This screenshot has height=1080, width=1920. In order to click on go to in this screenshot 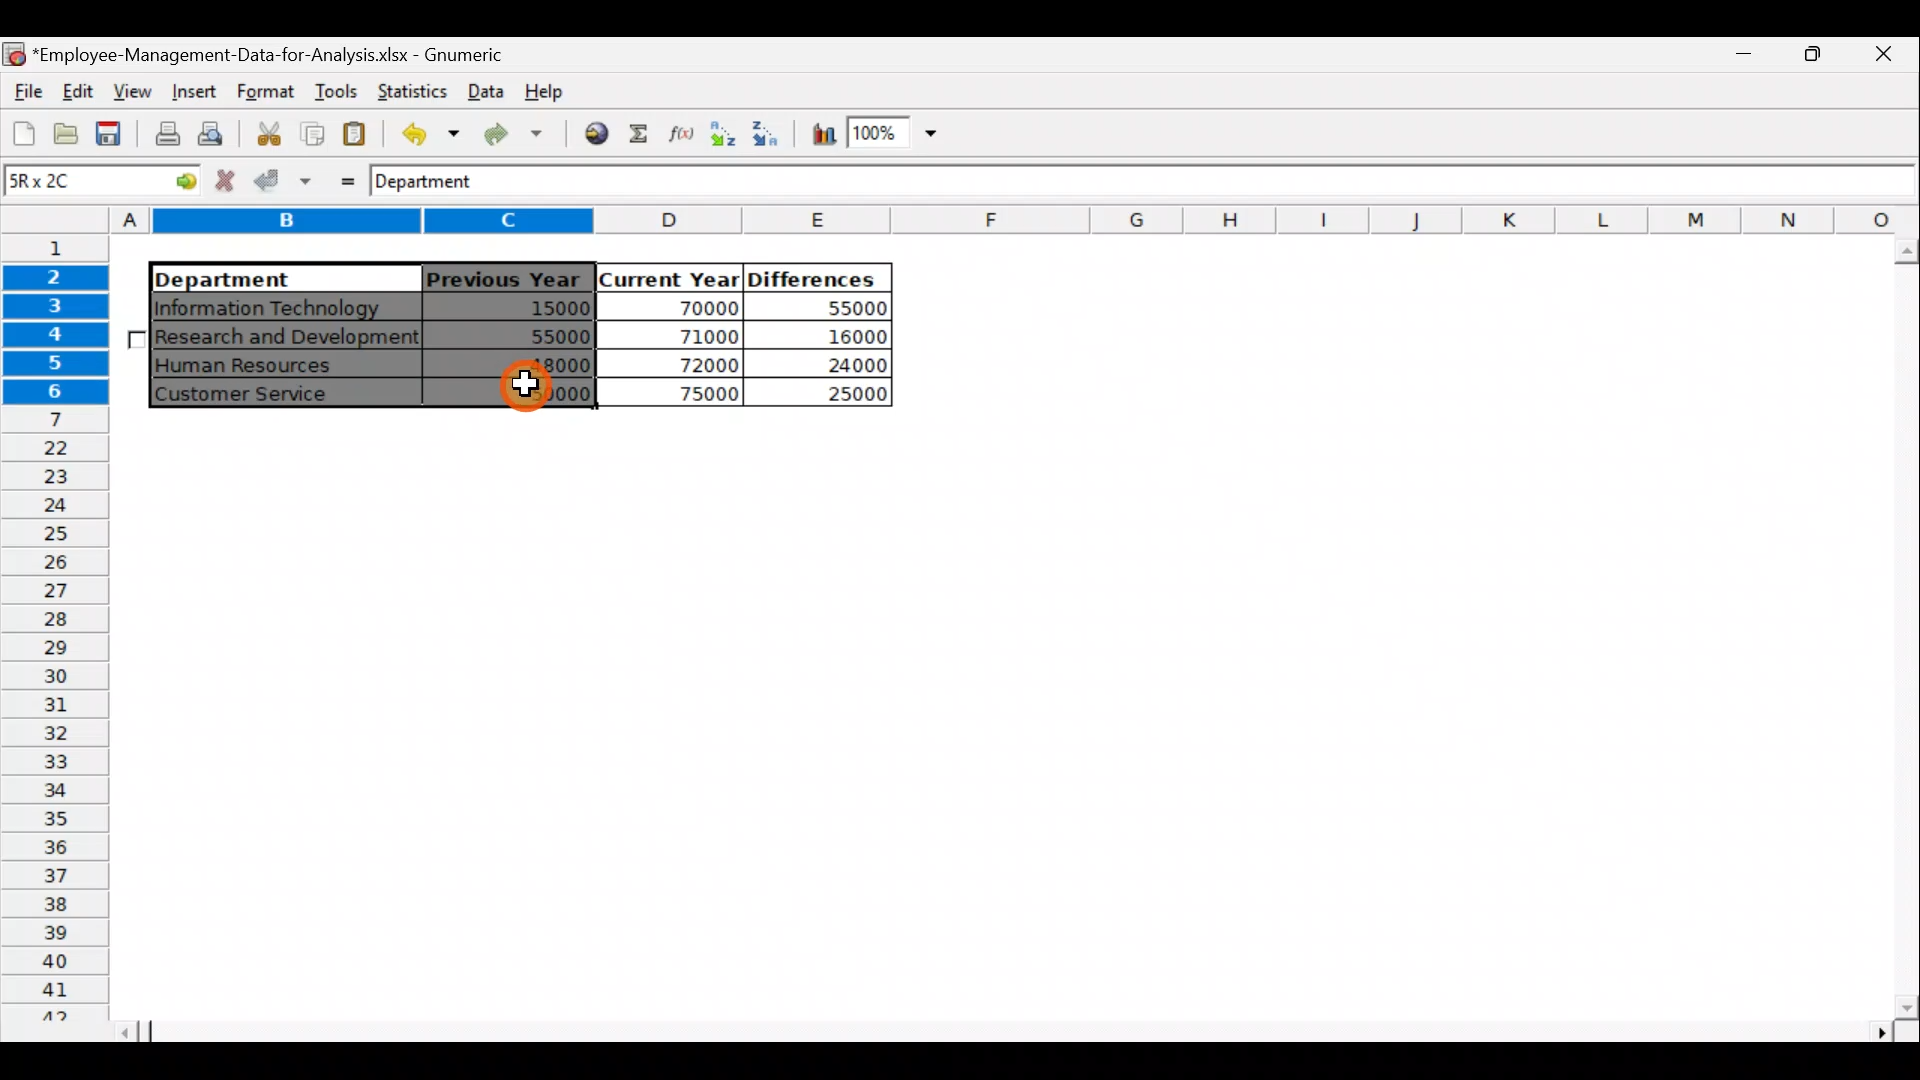, I will do `click(174, 183)`.